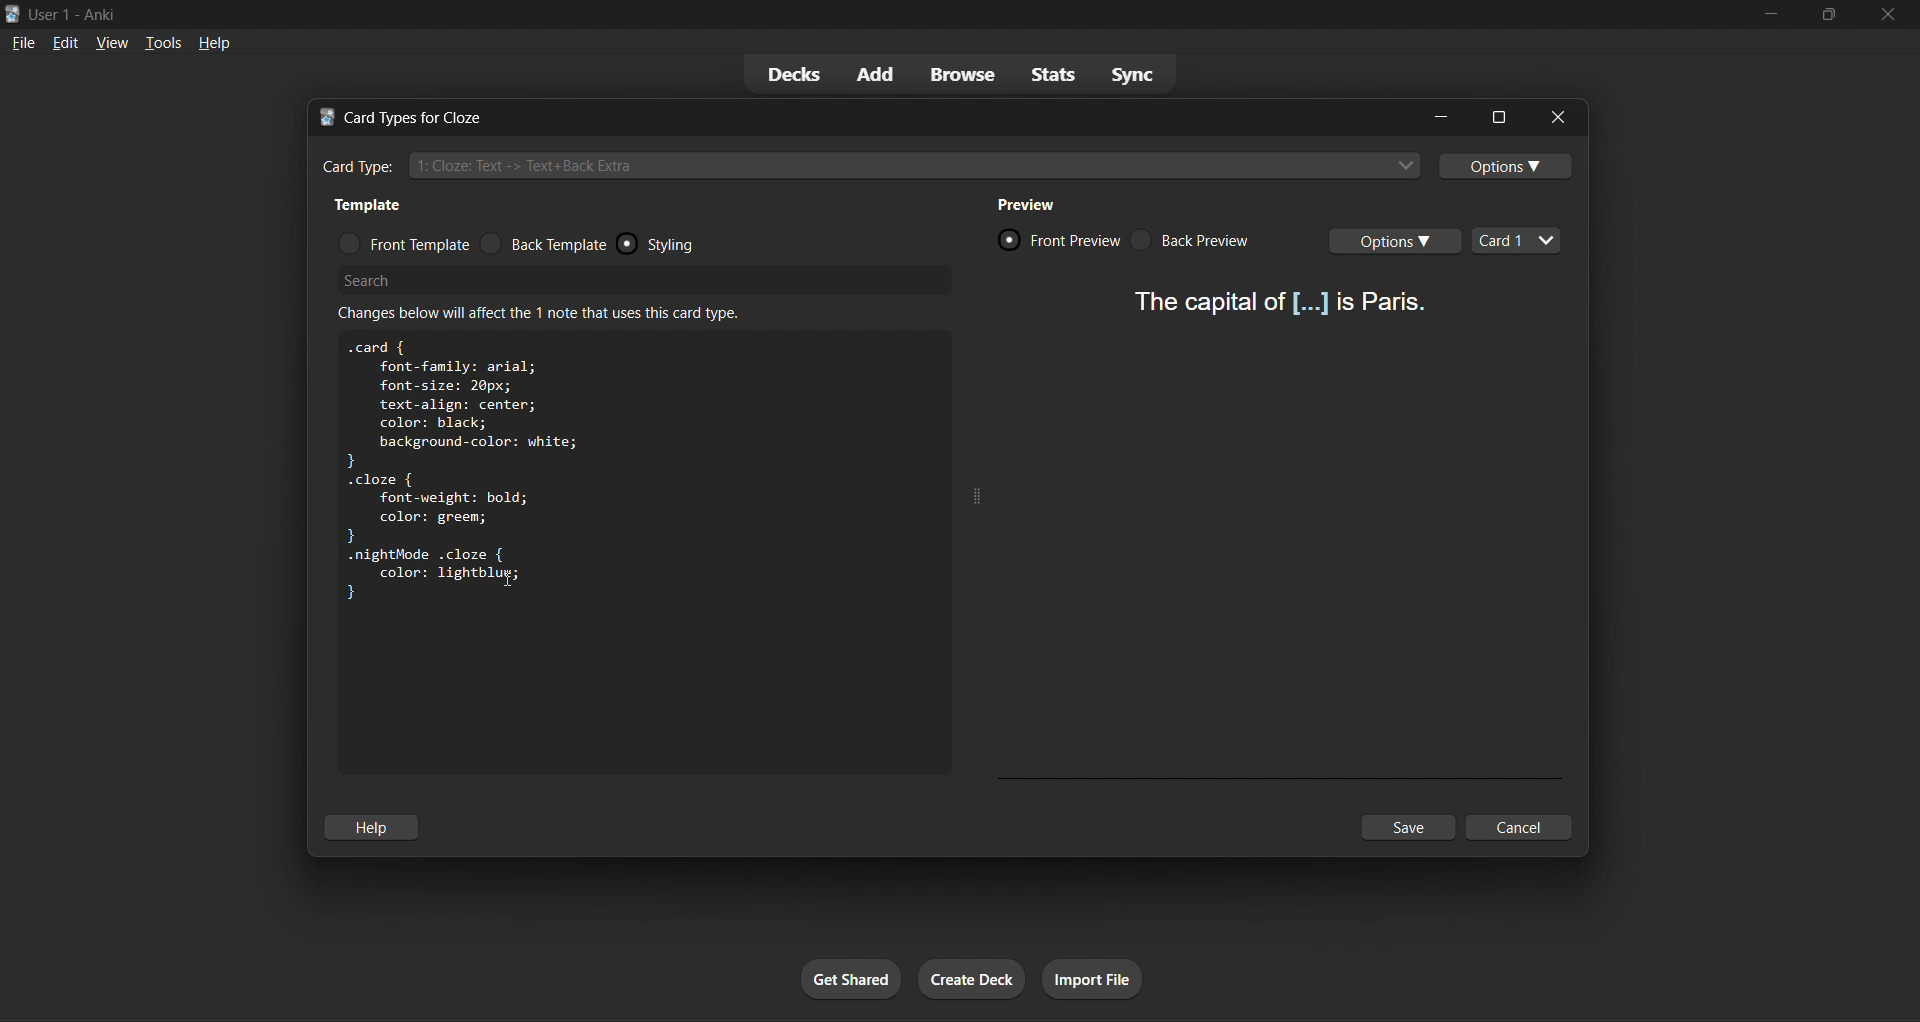 The height and width of the screenshot is (1022, 1920). What do you see at coordinates (1033, 209) in the screenshot?
I see `preview` at bounding box center [1033, 209].